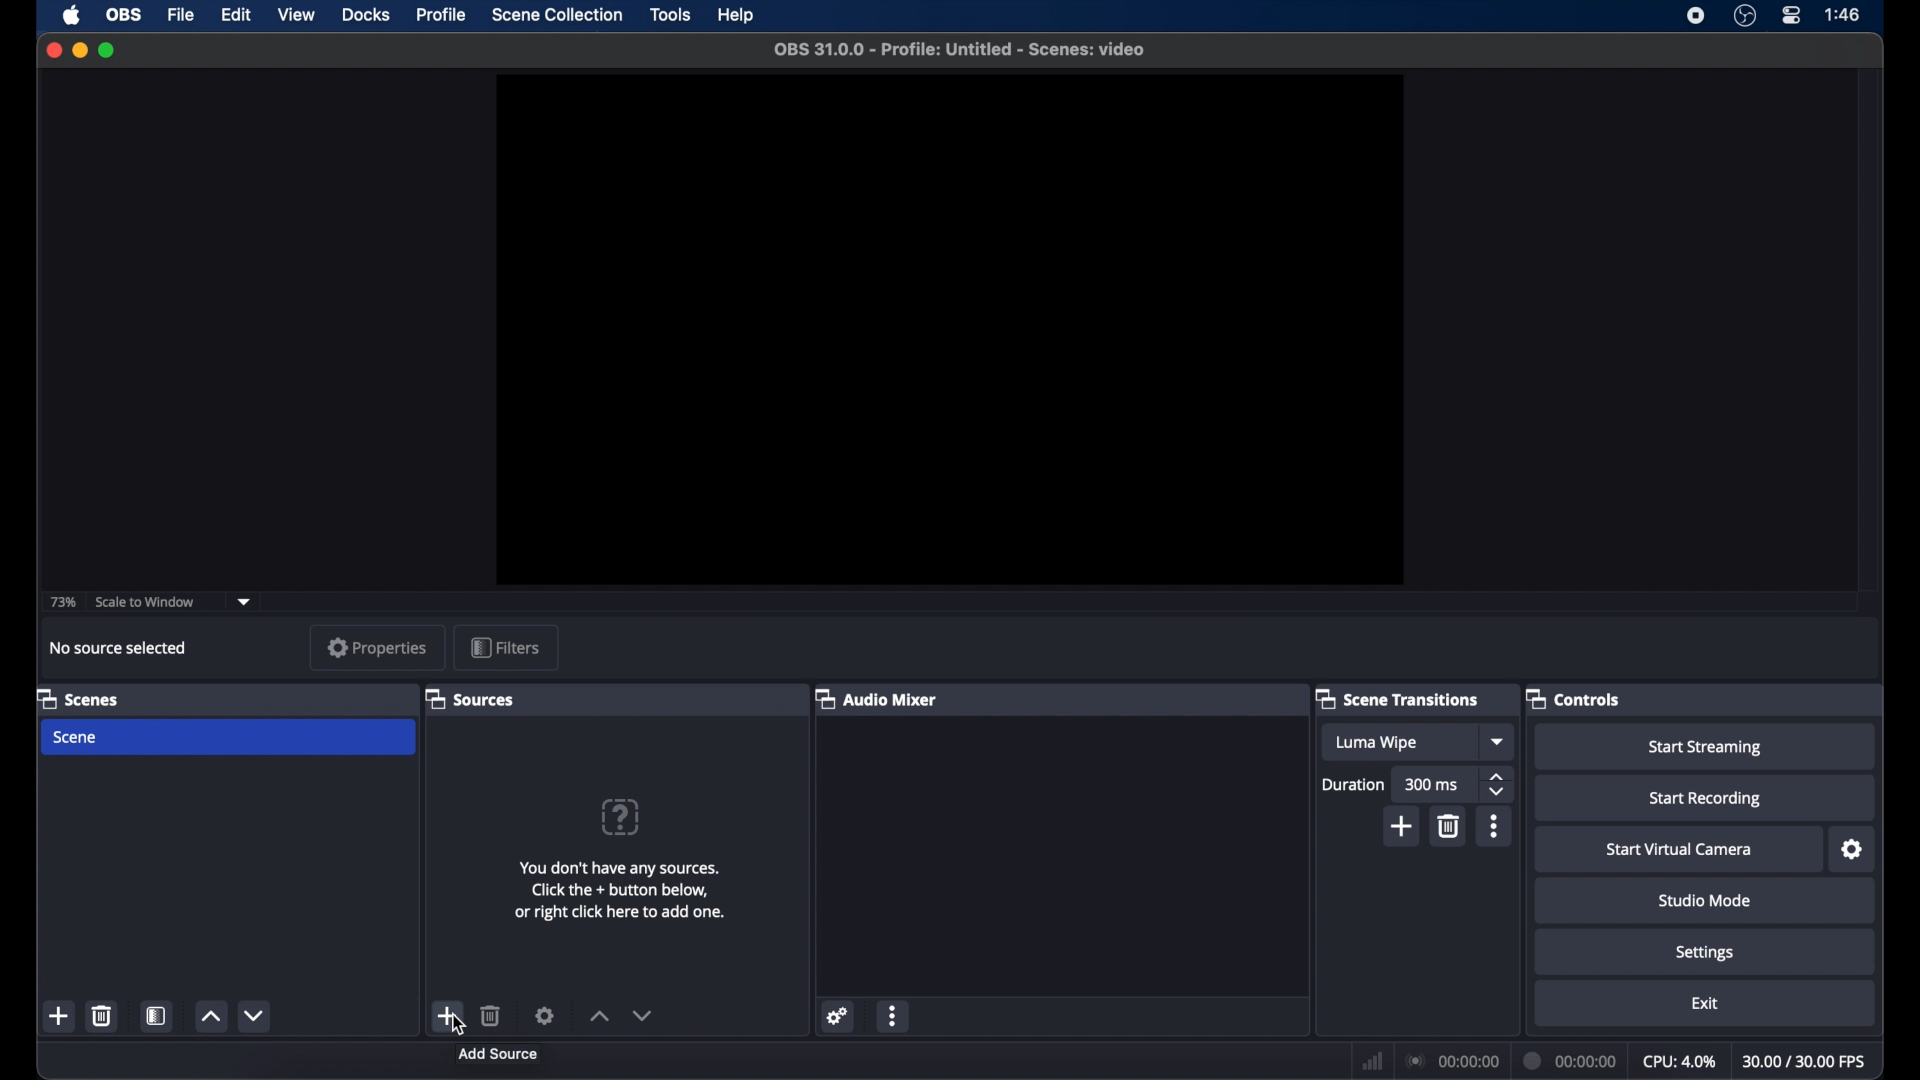 The image size is (1920, 1080). Describe the element at coordinates (1499, 741) in the screenshot. I see `dropdown` at that location.